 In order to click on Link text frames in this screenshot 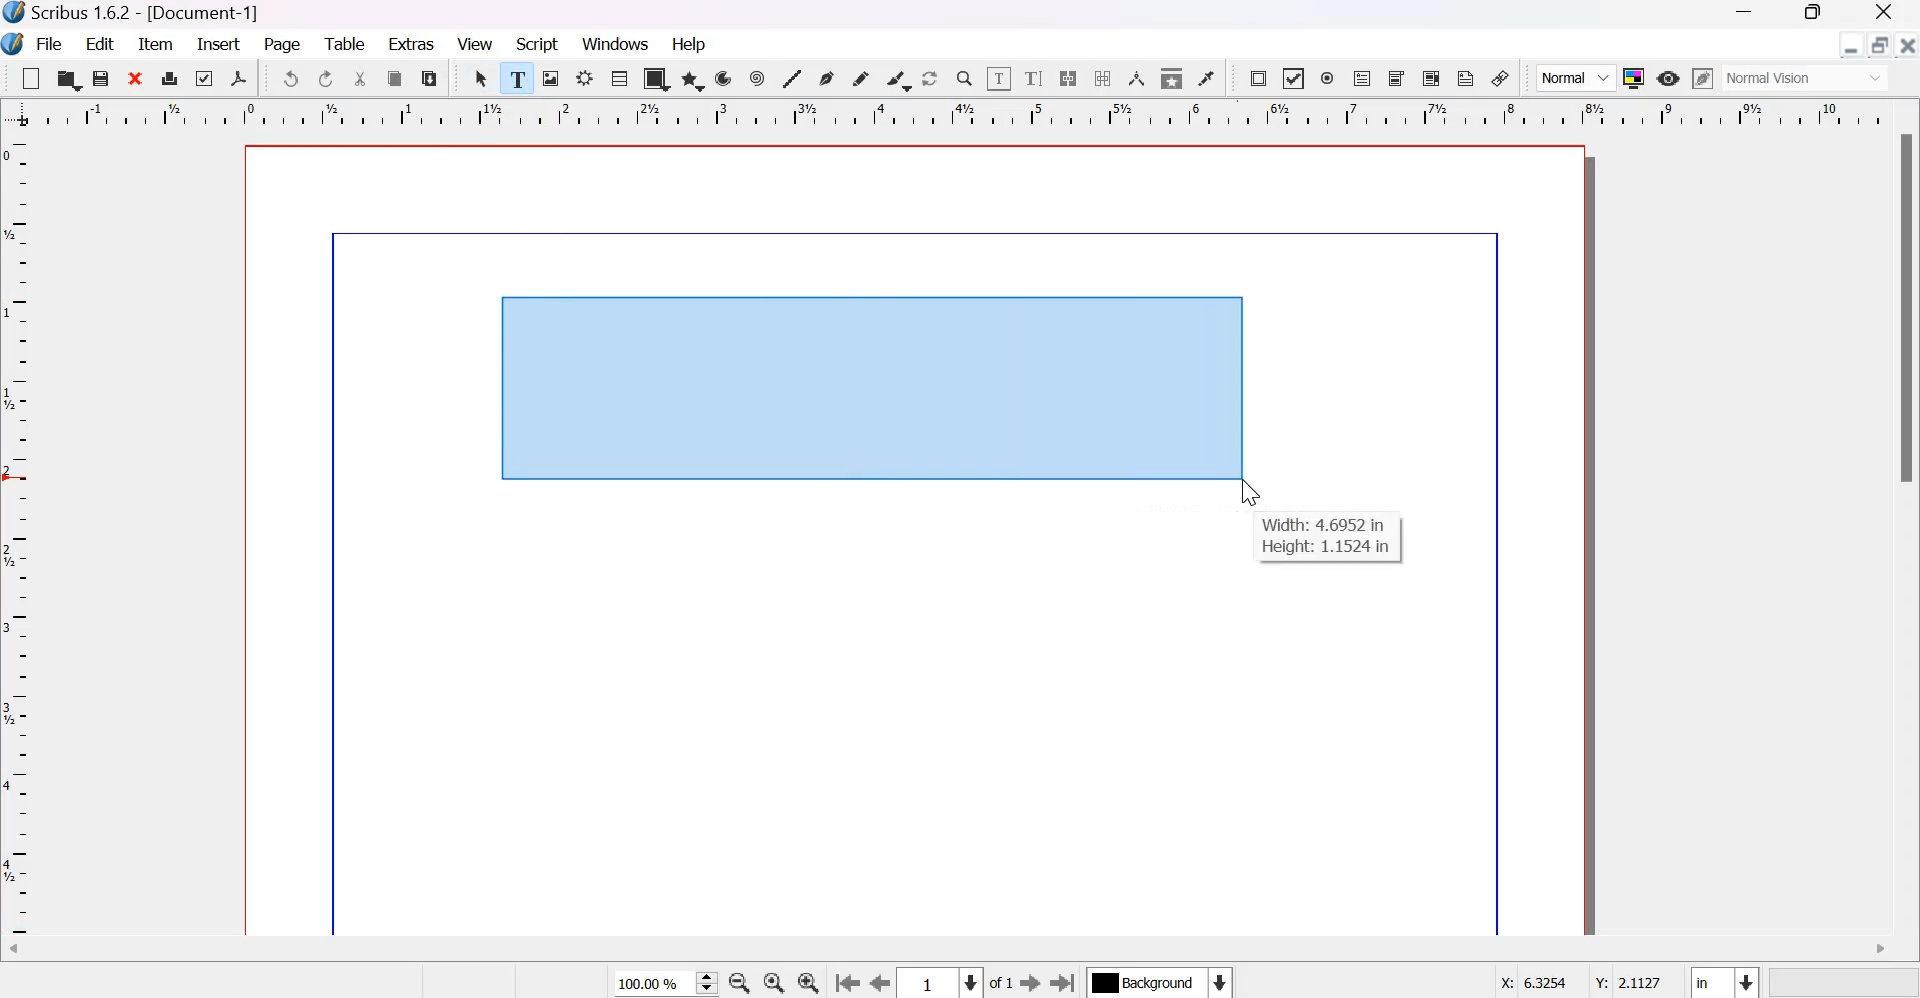, I will do `click(1068, 78)`.